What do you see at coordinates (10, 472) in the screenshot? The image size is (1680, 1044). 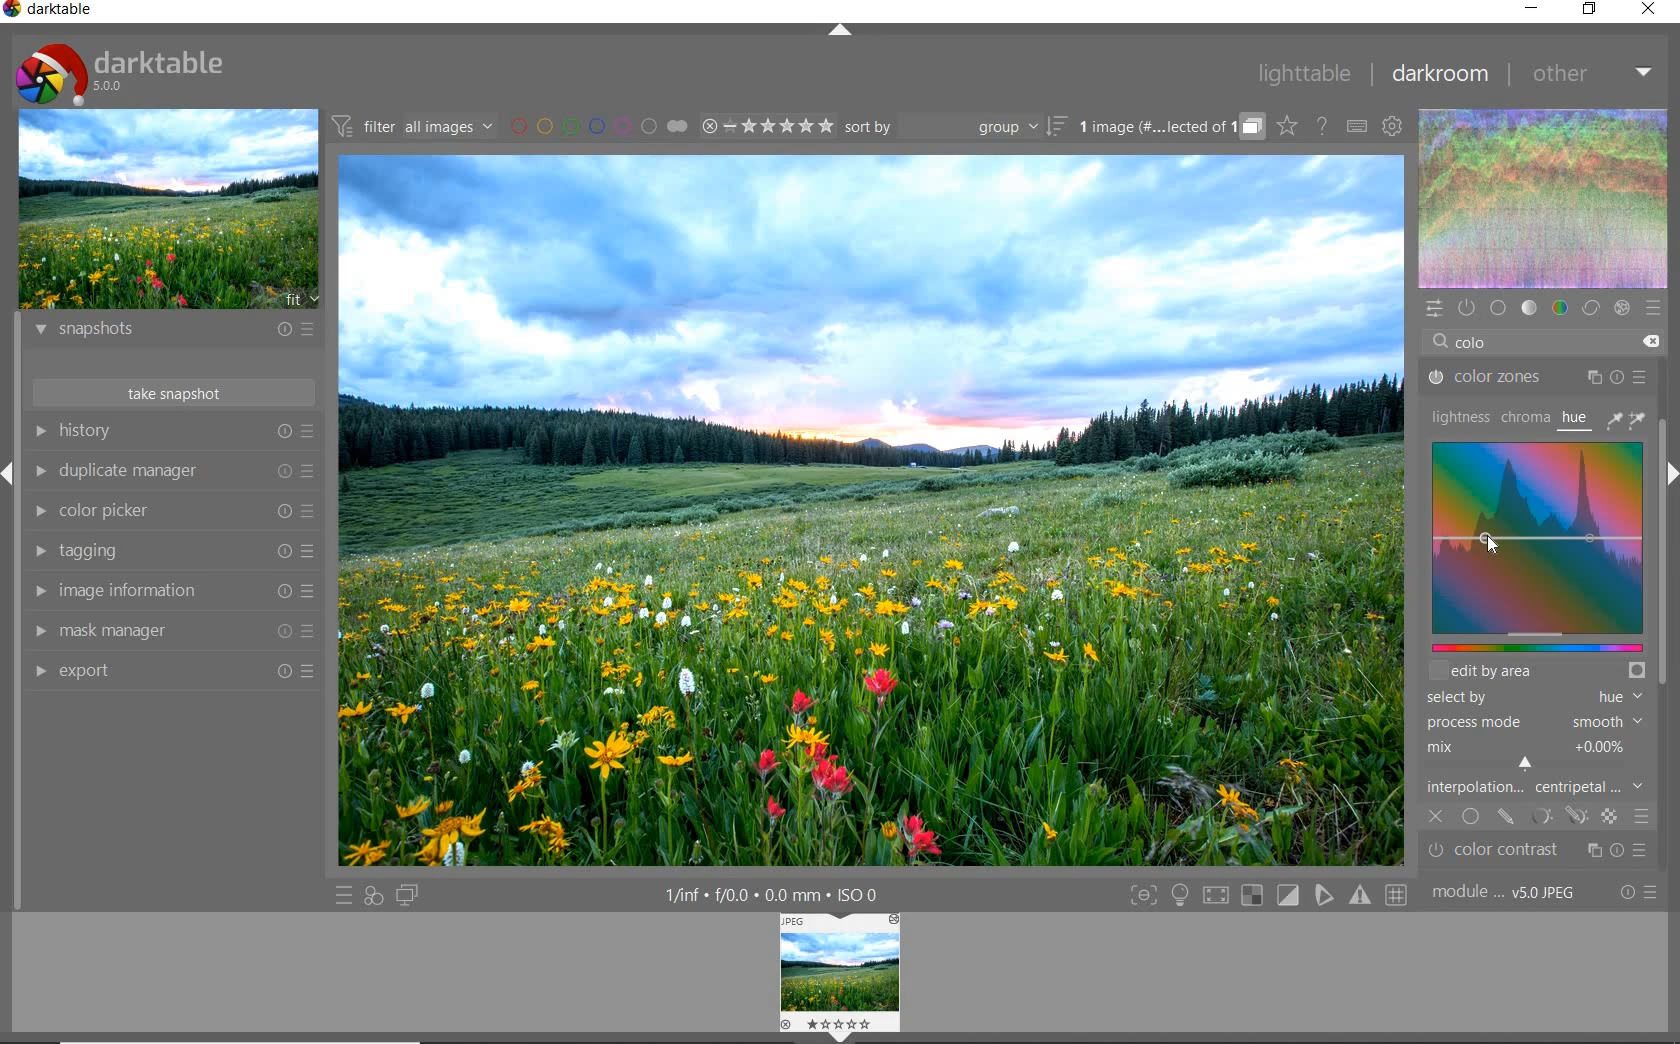 I see `Expand / Collapse` at bounding box center [10, 472].